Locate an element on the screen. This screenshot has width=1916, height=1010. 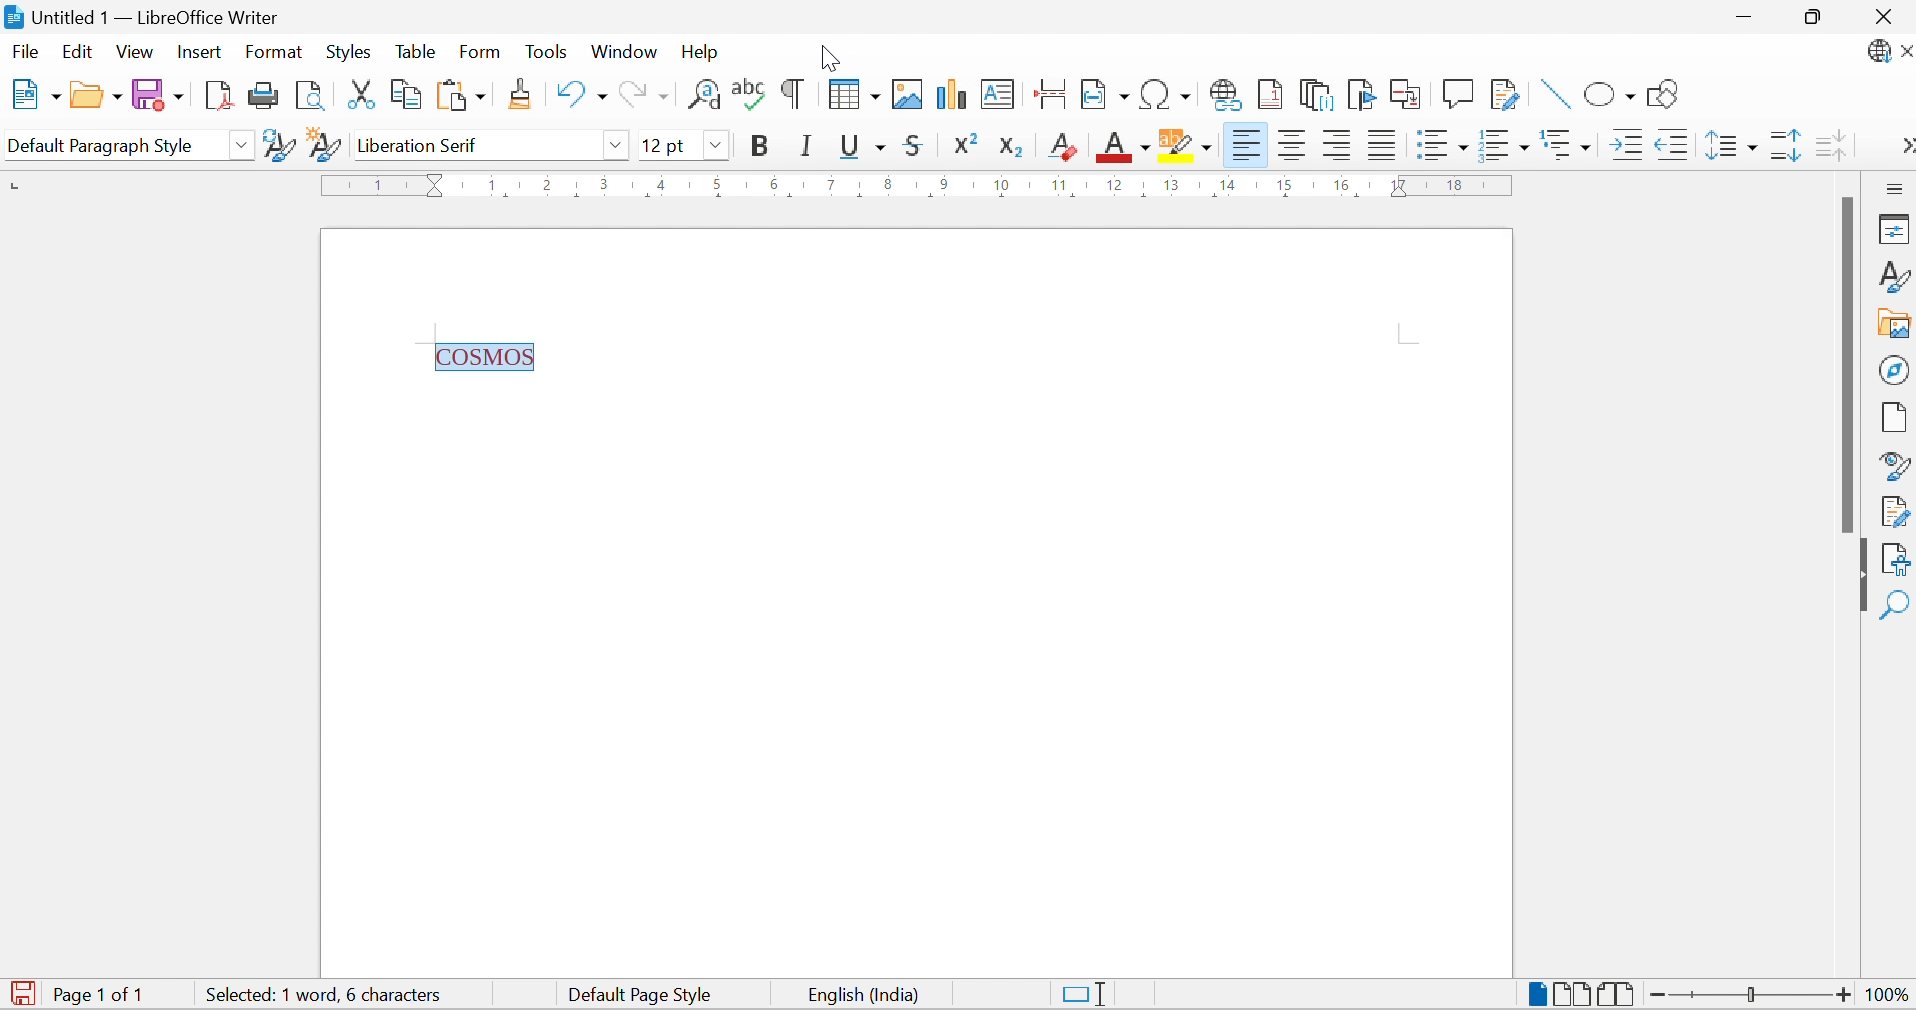
Select Outline Format is located at coordinates (1566, 142).